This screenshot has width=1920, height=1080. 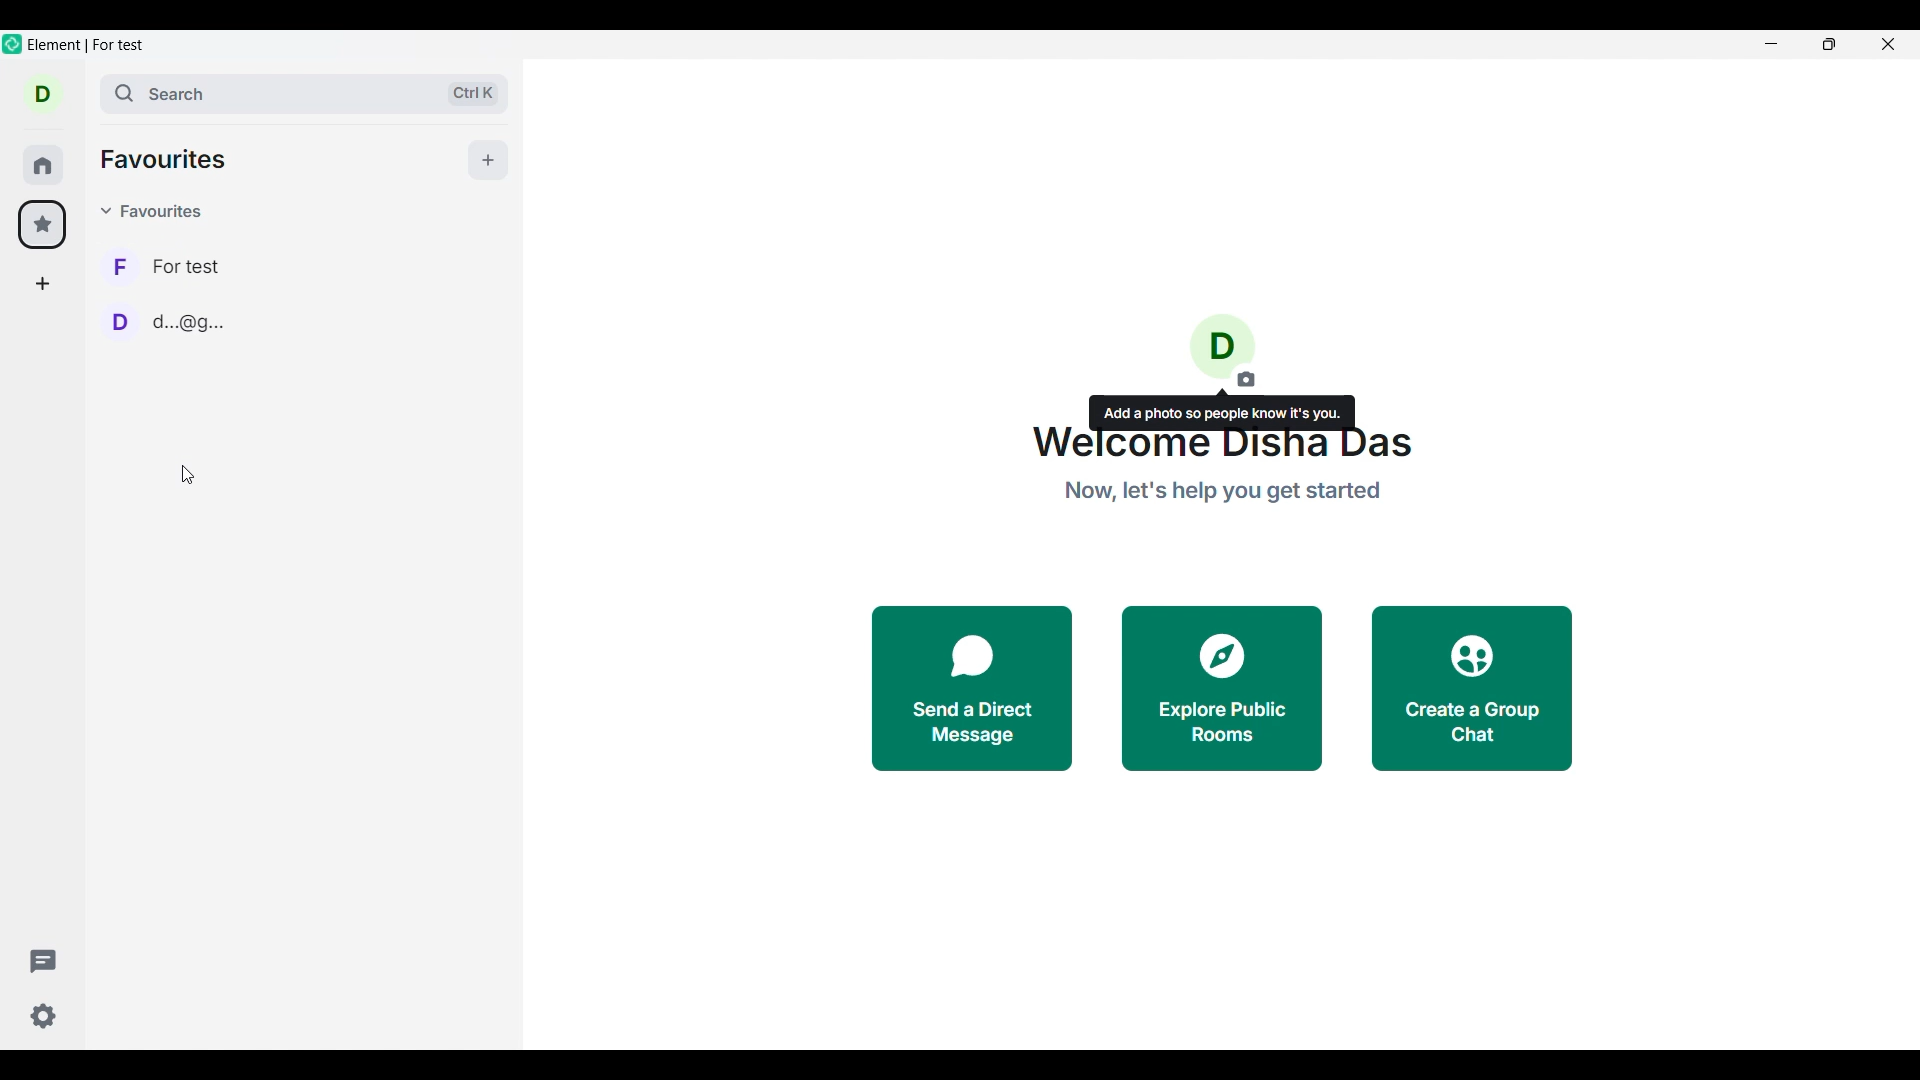 I want to click on d..@g, so click(x=167, y=320).